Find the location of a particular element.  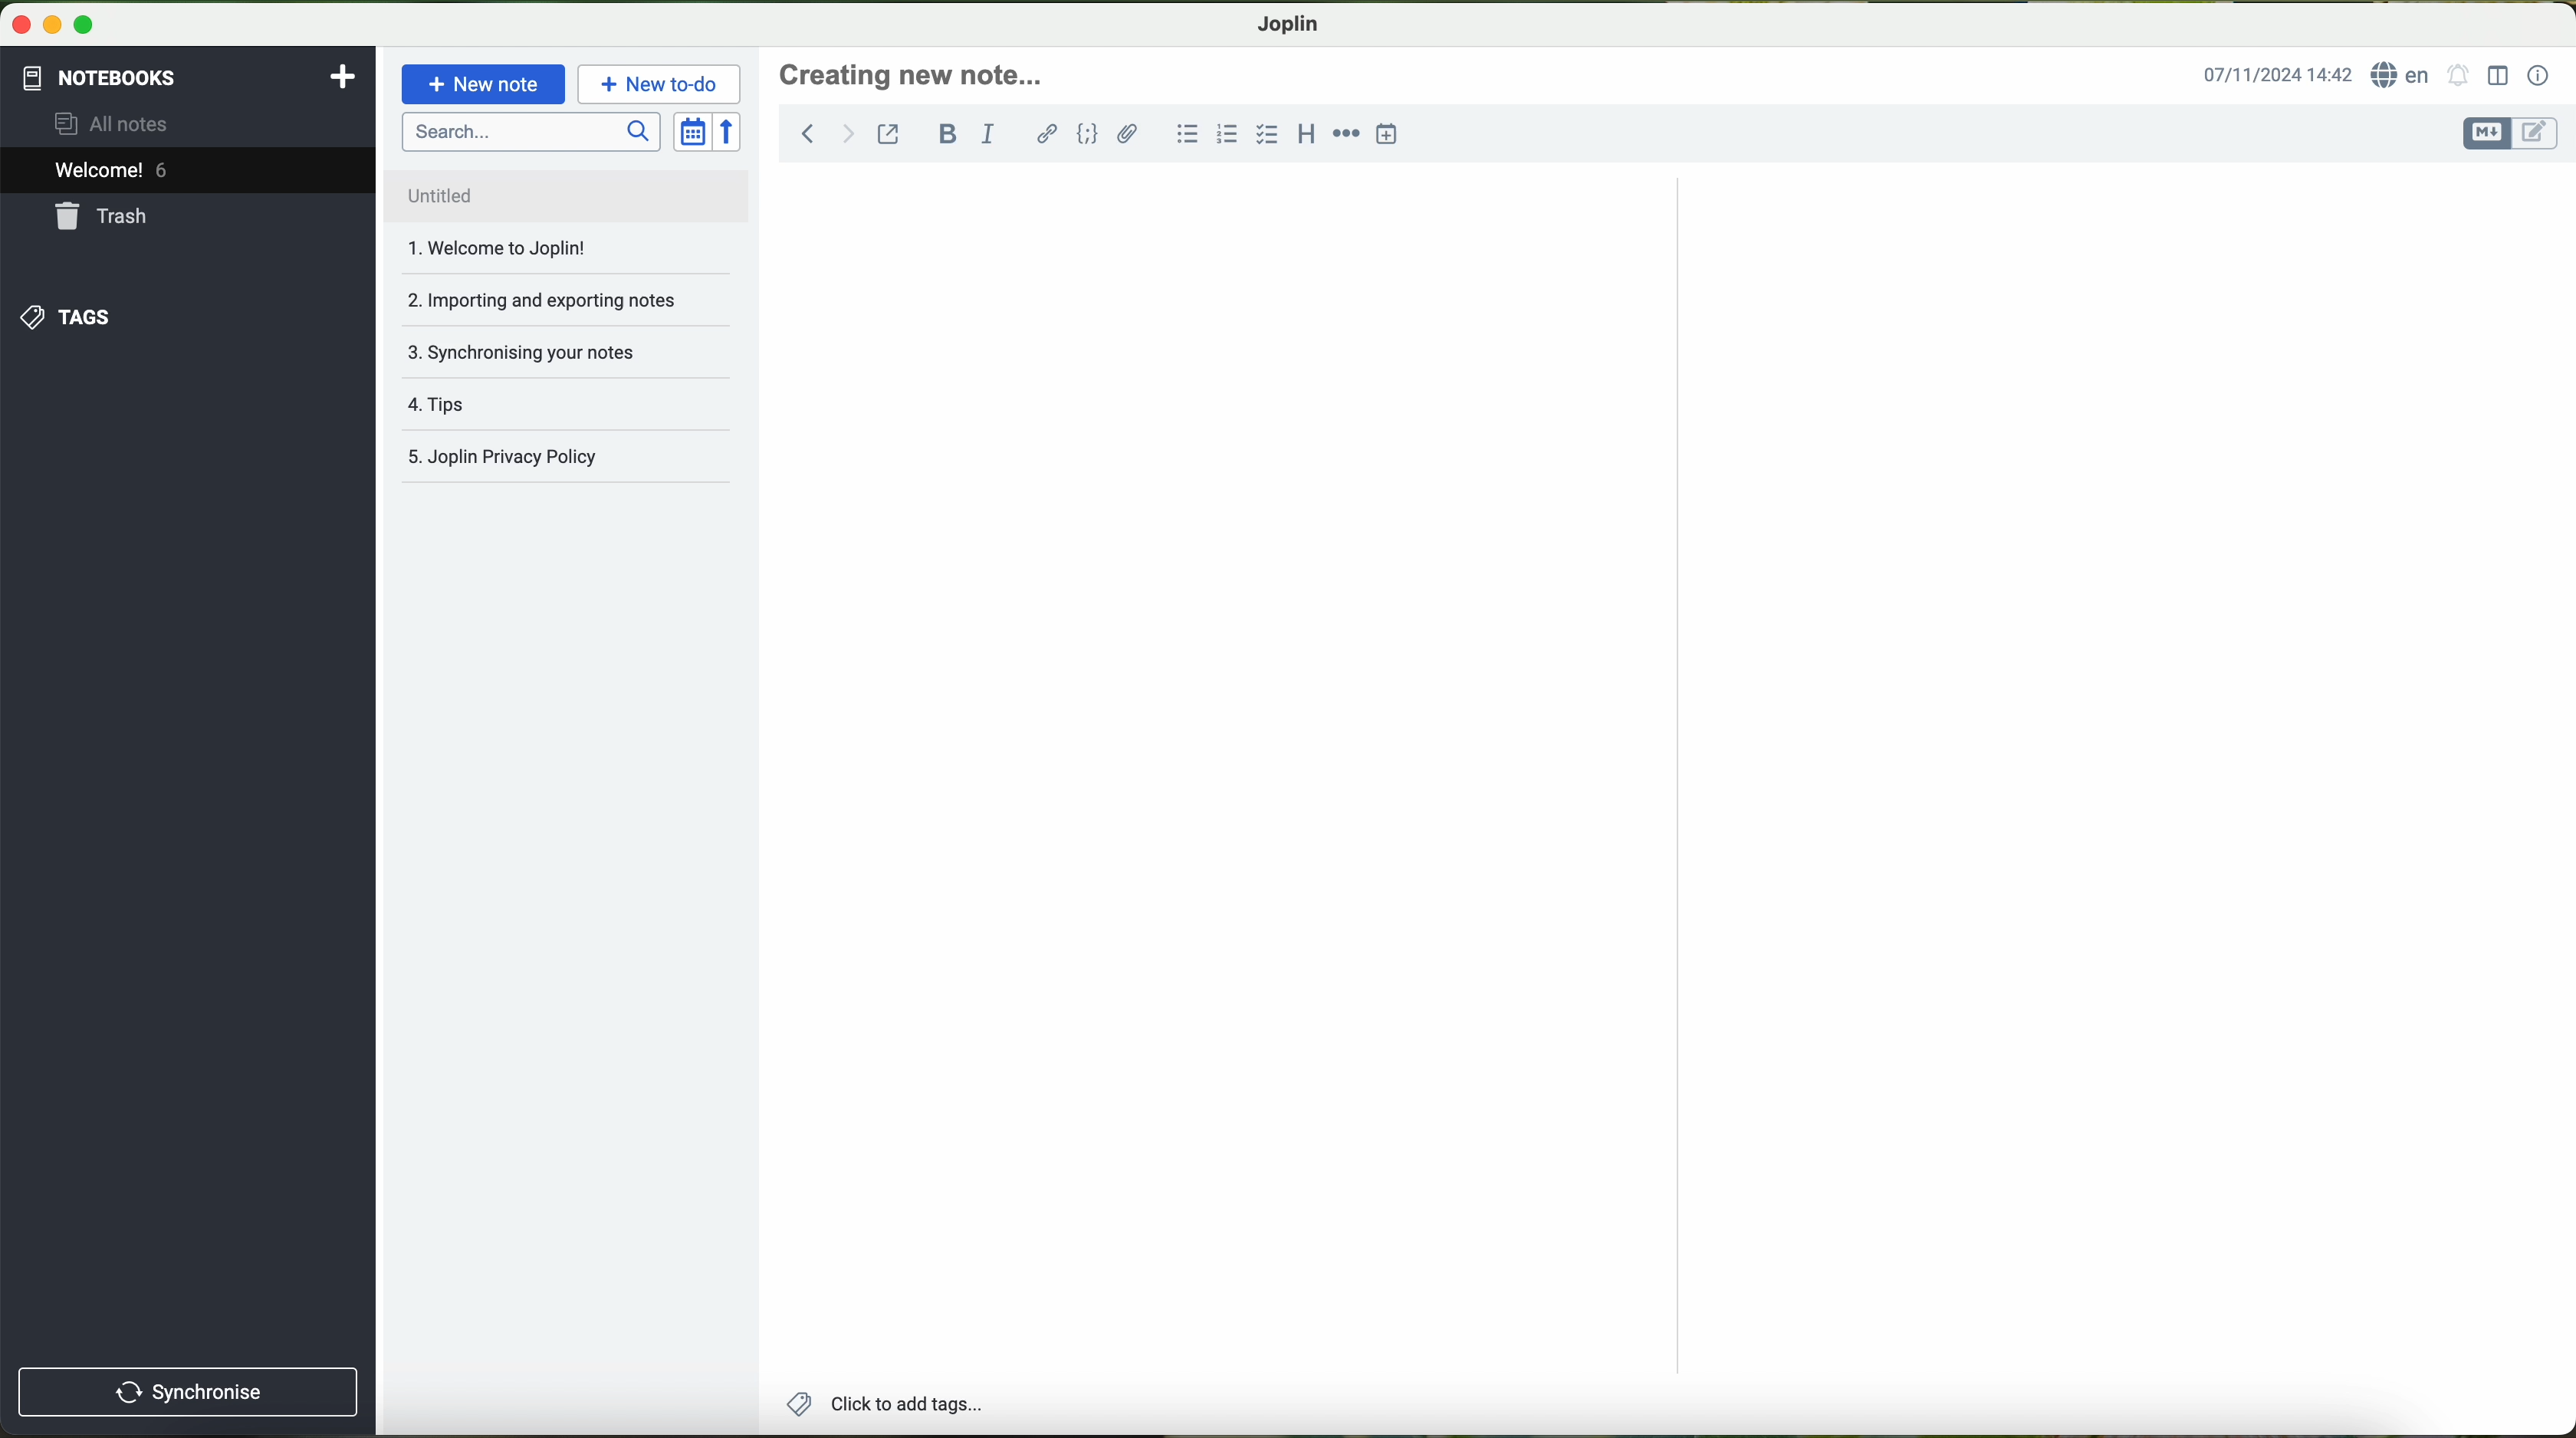

search bar is located at coordinates (528, 130).